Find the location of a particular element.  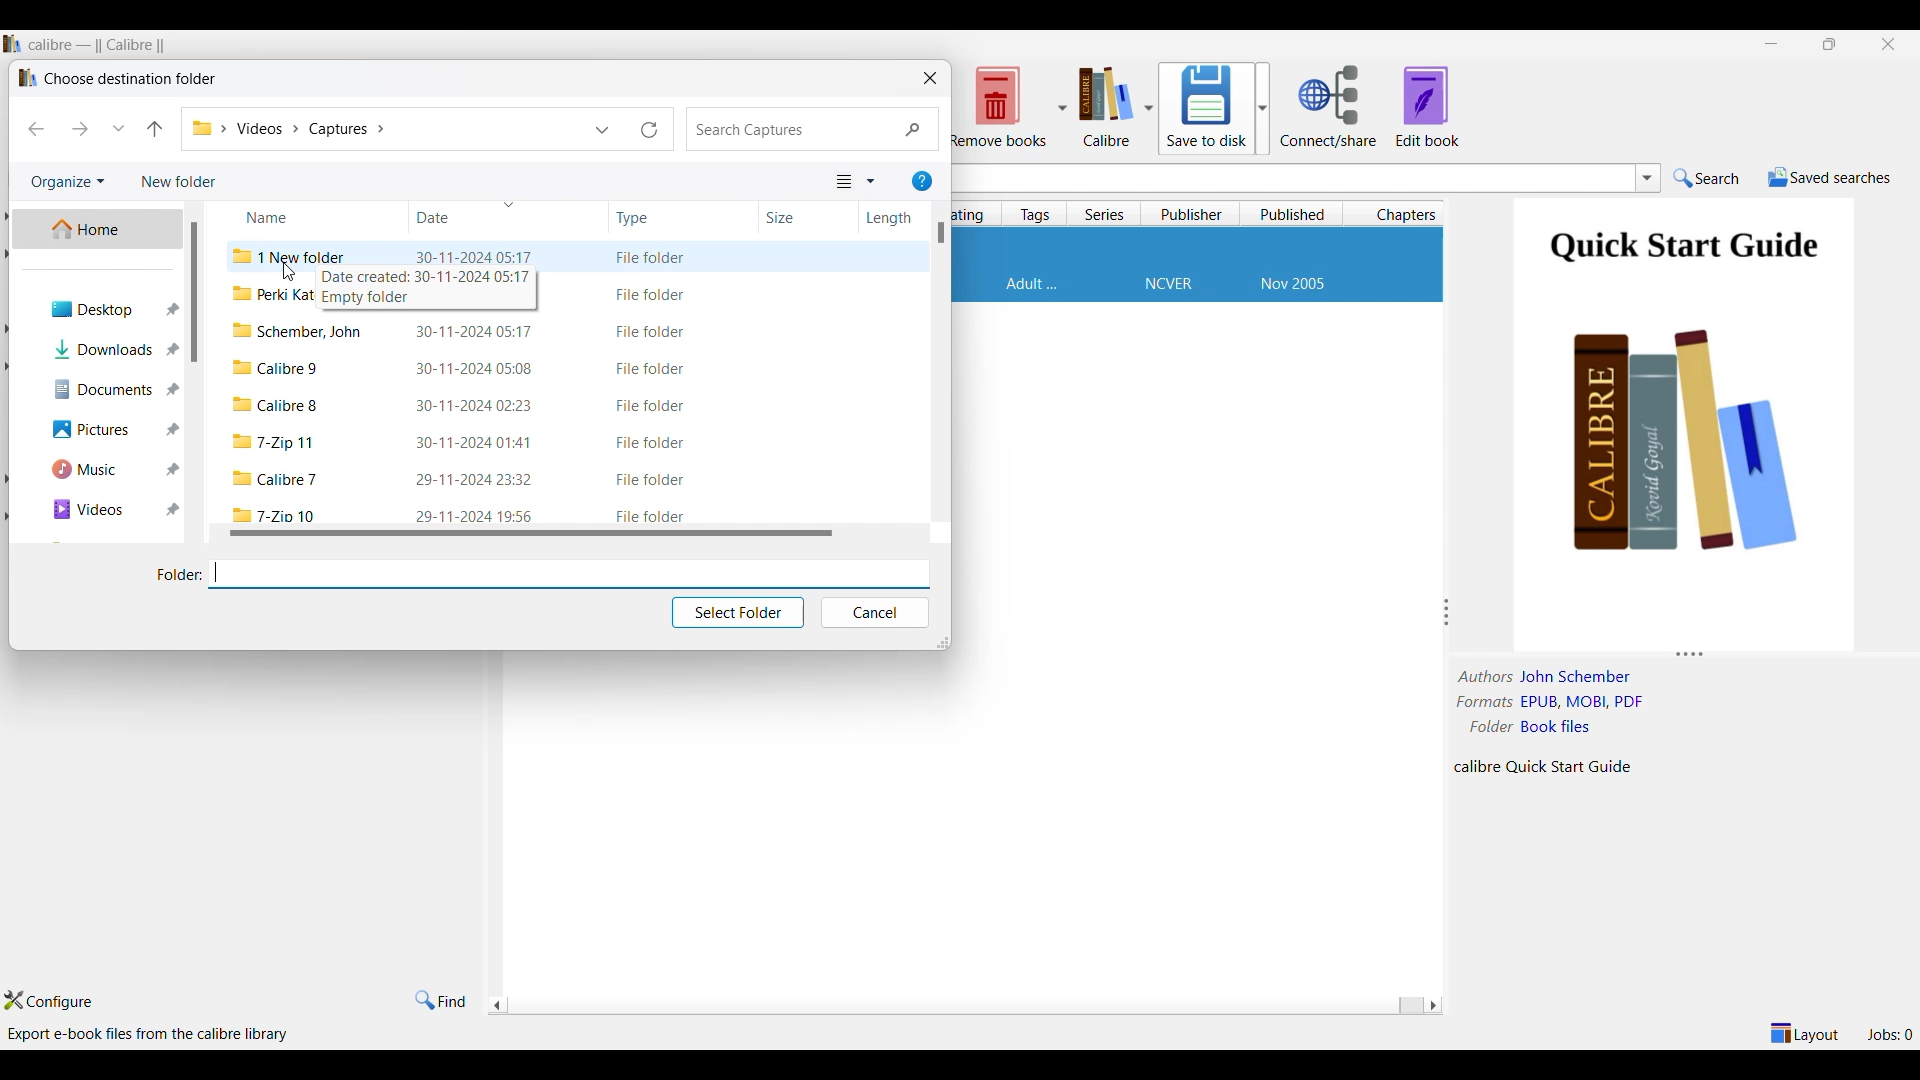

Date column, curret sorting is located at coordinates (470, 213).